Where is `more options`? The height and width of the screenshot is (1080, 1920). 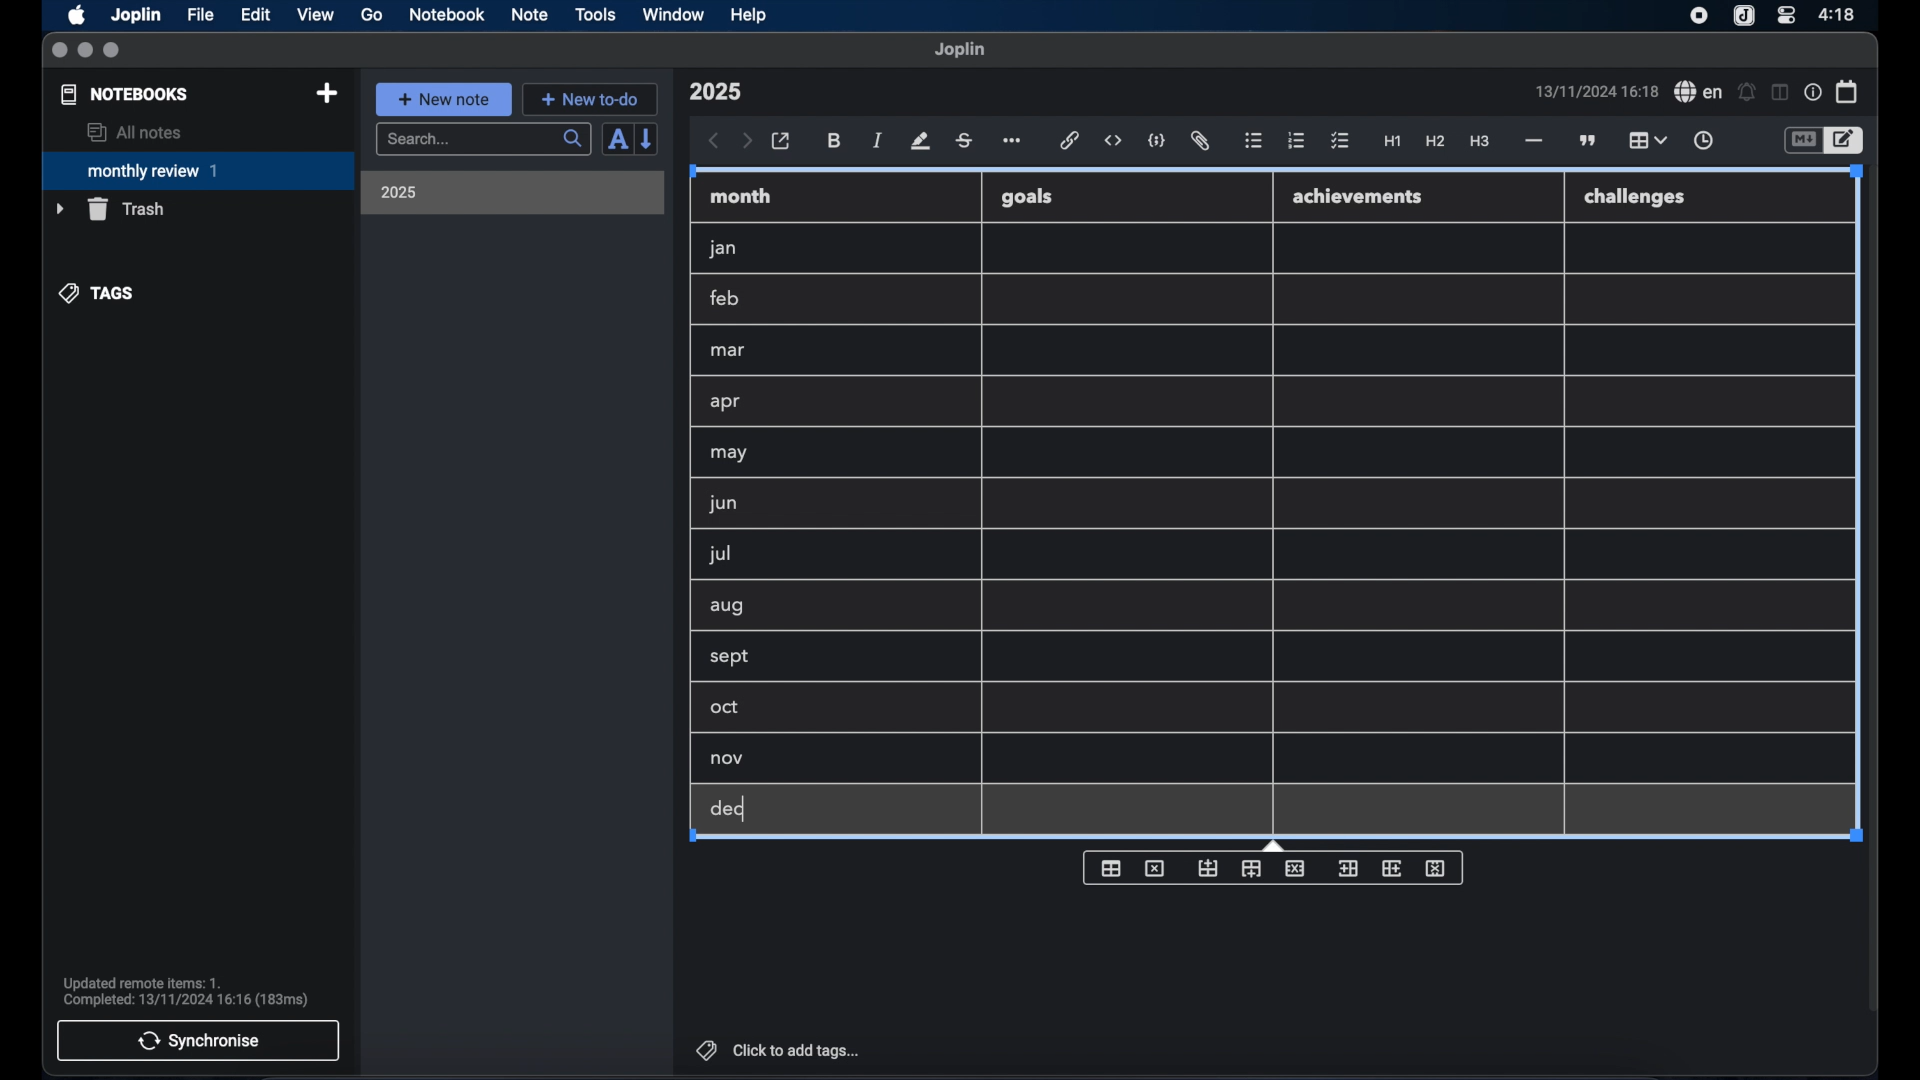
more options is located at coordinates (1014, 142).